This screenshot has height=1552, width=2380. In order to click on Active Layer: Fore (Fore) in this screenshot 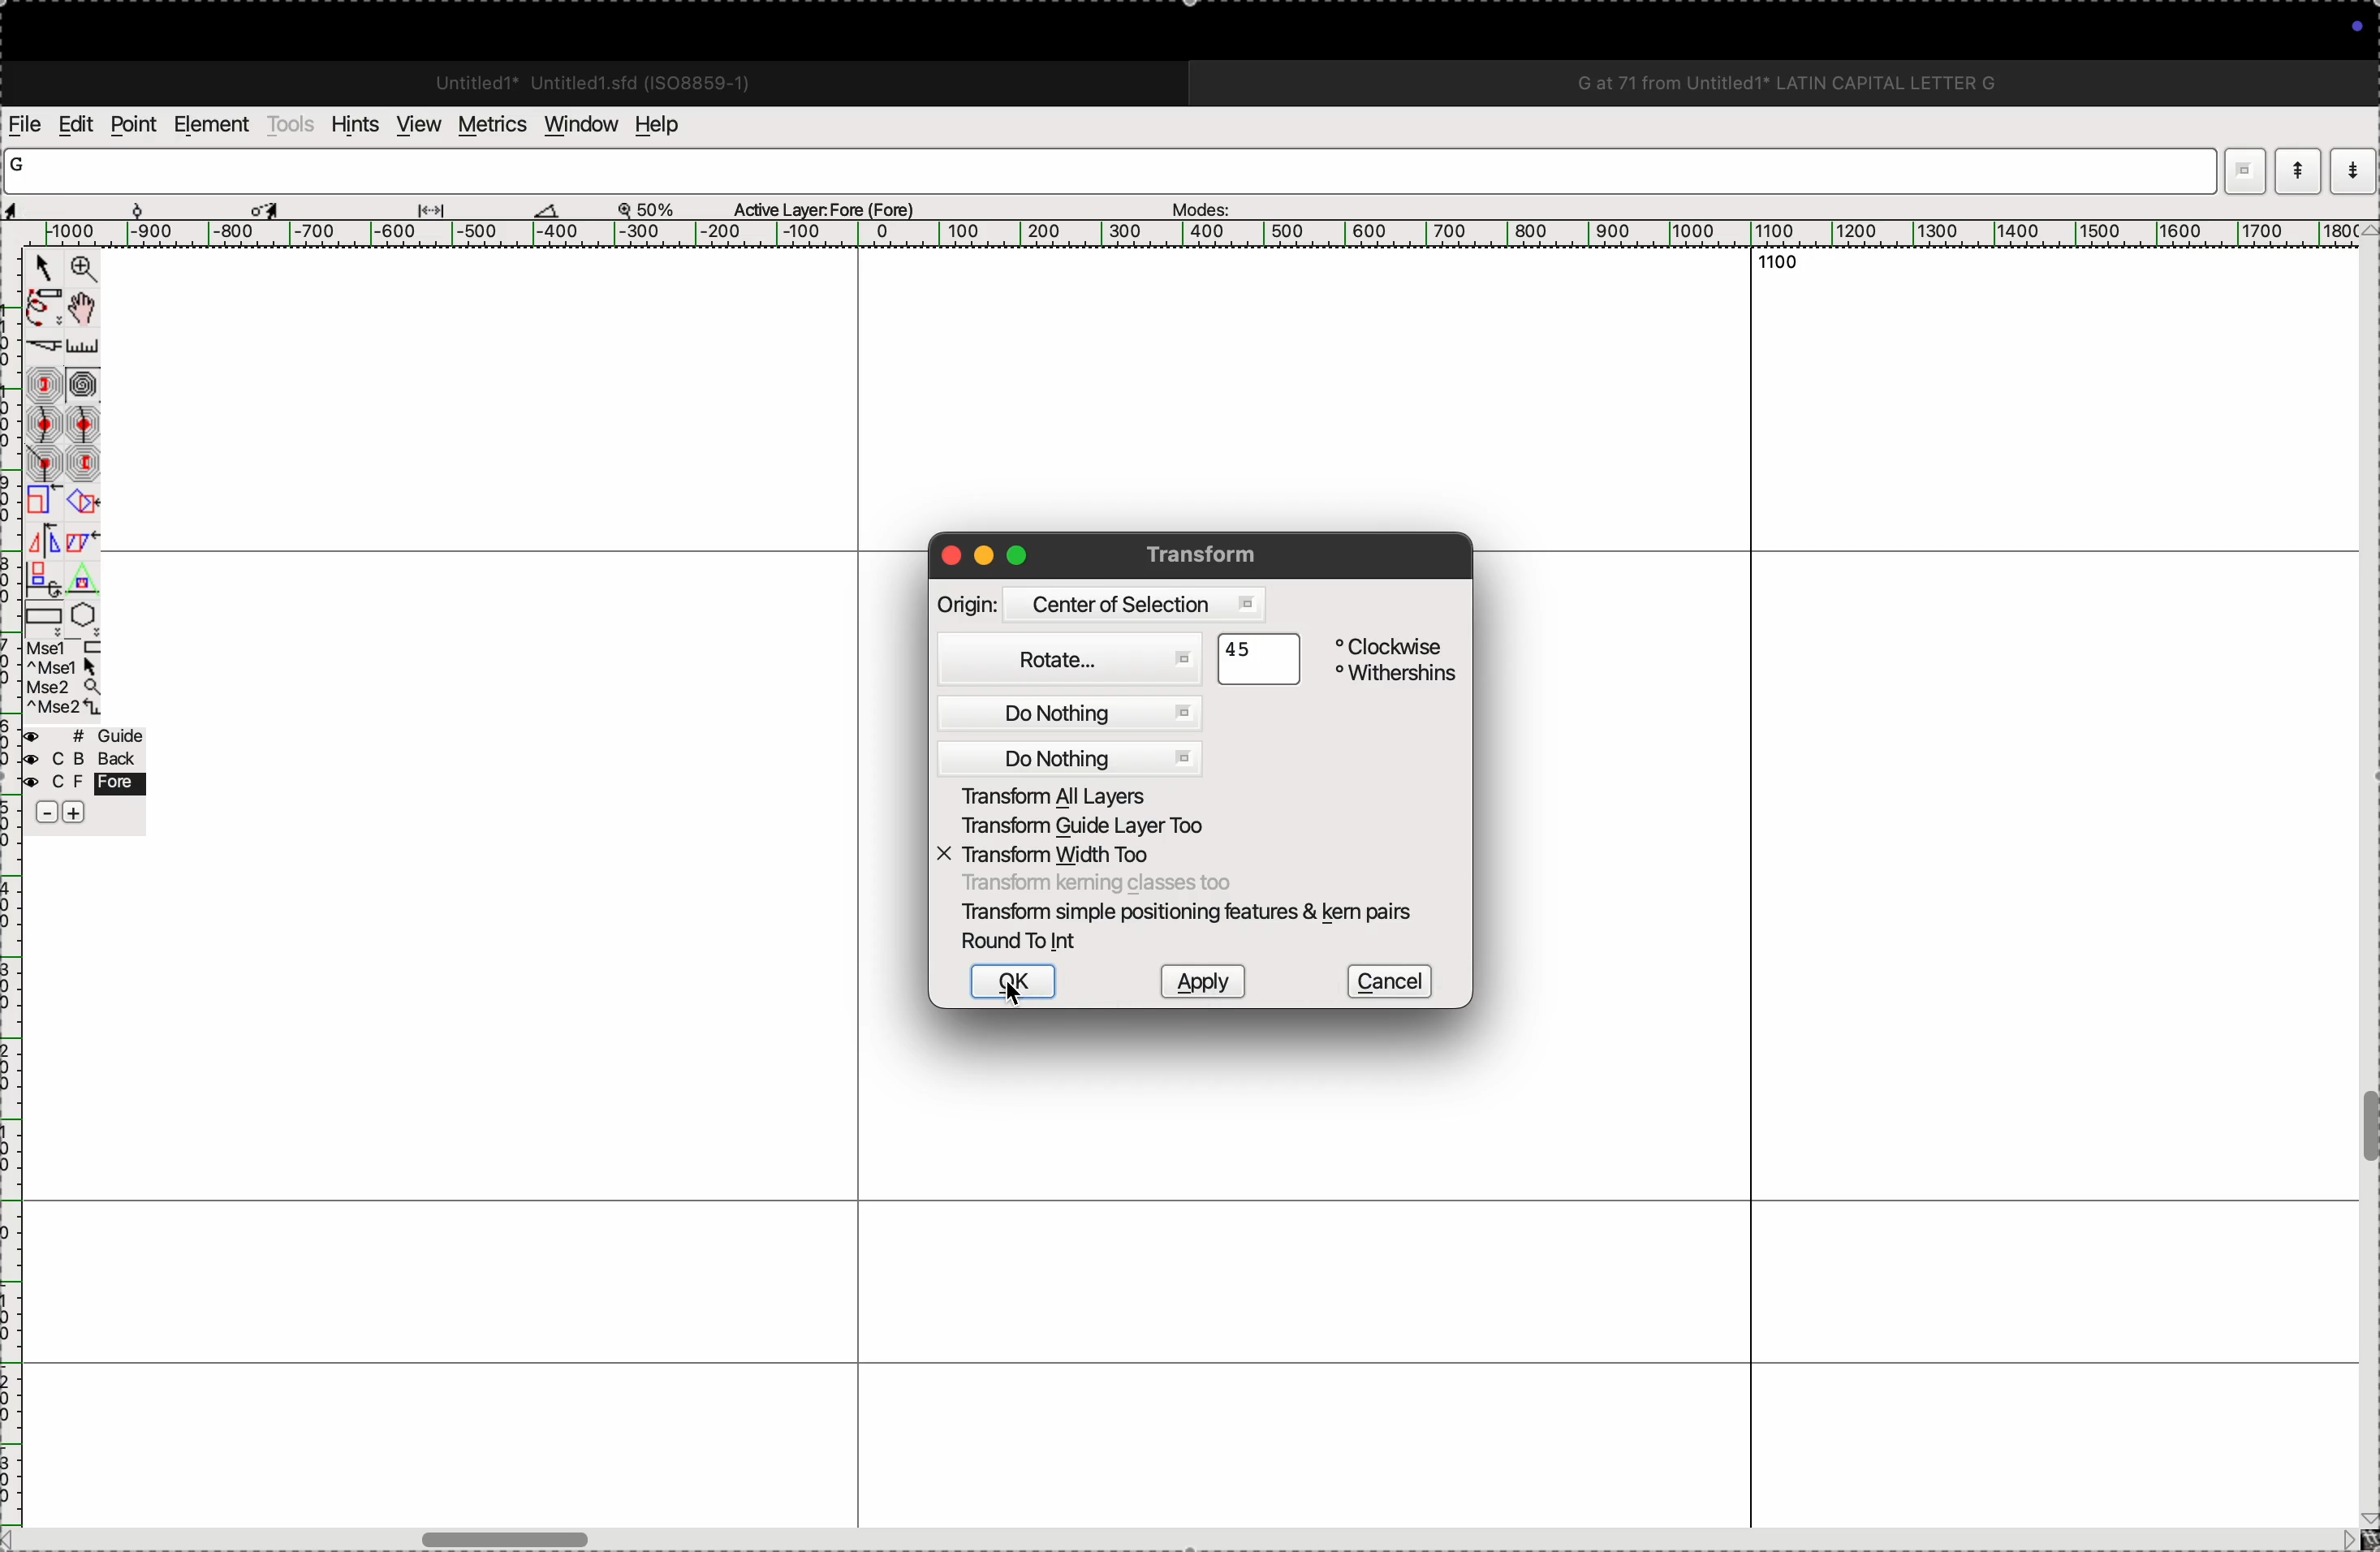, I will do `click(814, 210)`.